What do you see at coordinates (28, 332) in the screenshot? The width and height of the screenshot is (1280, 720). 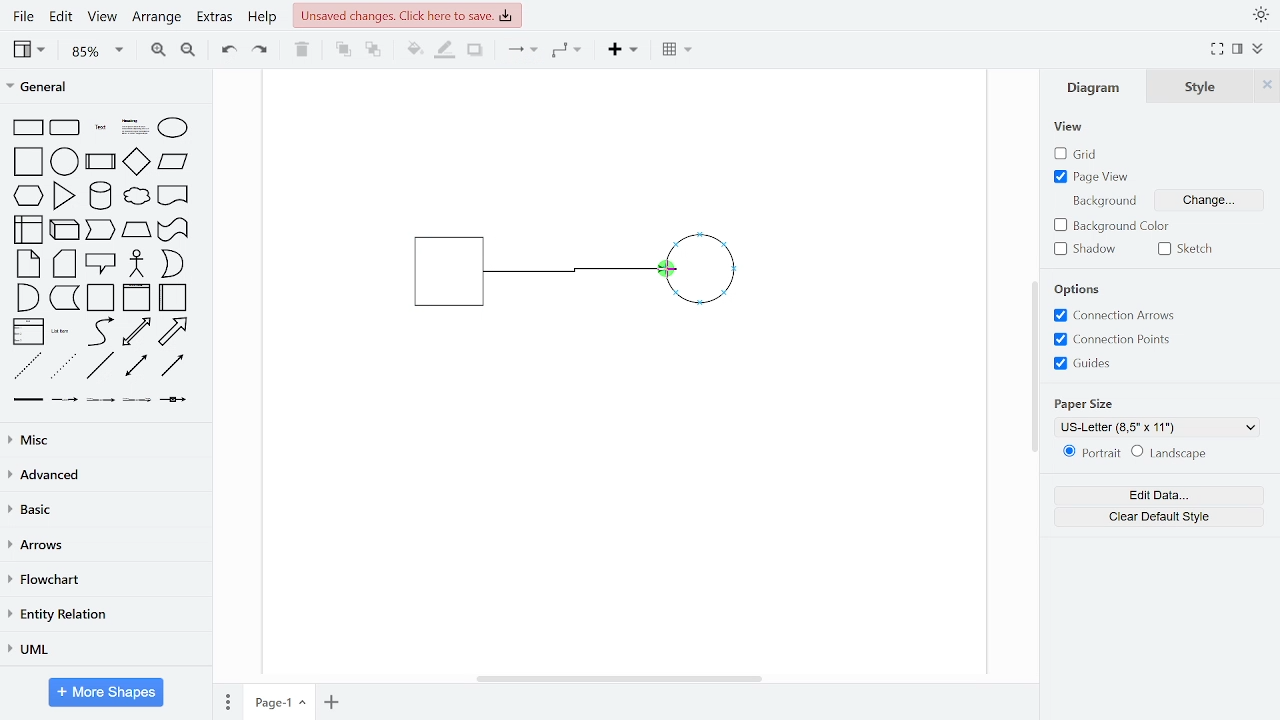 I see `list` at bounding box center [28, 332].